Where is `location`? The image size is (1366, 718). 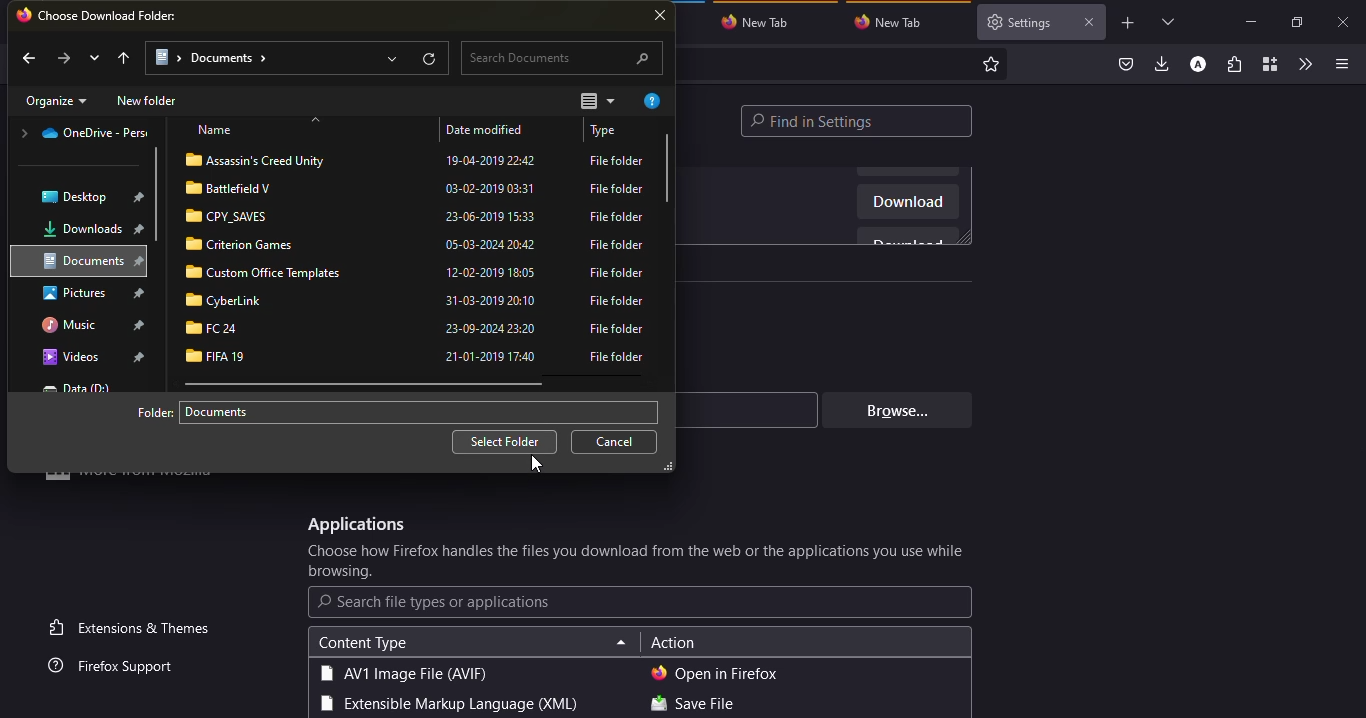
location is located at coordinates (76, 323).